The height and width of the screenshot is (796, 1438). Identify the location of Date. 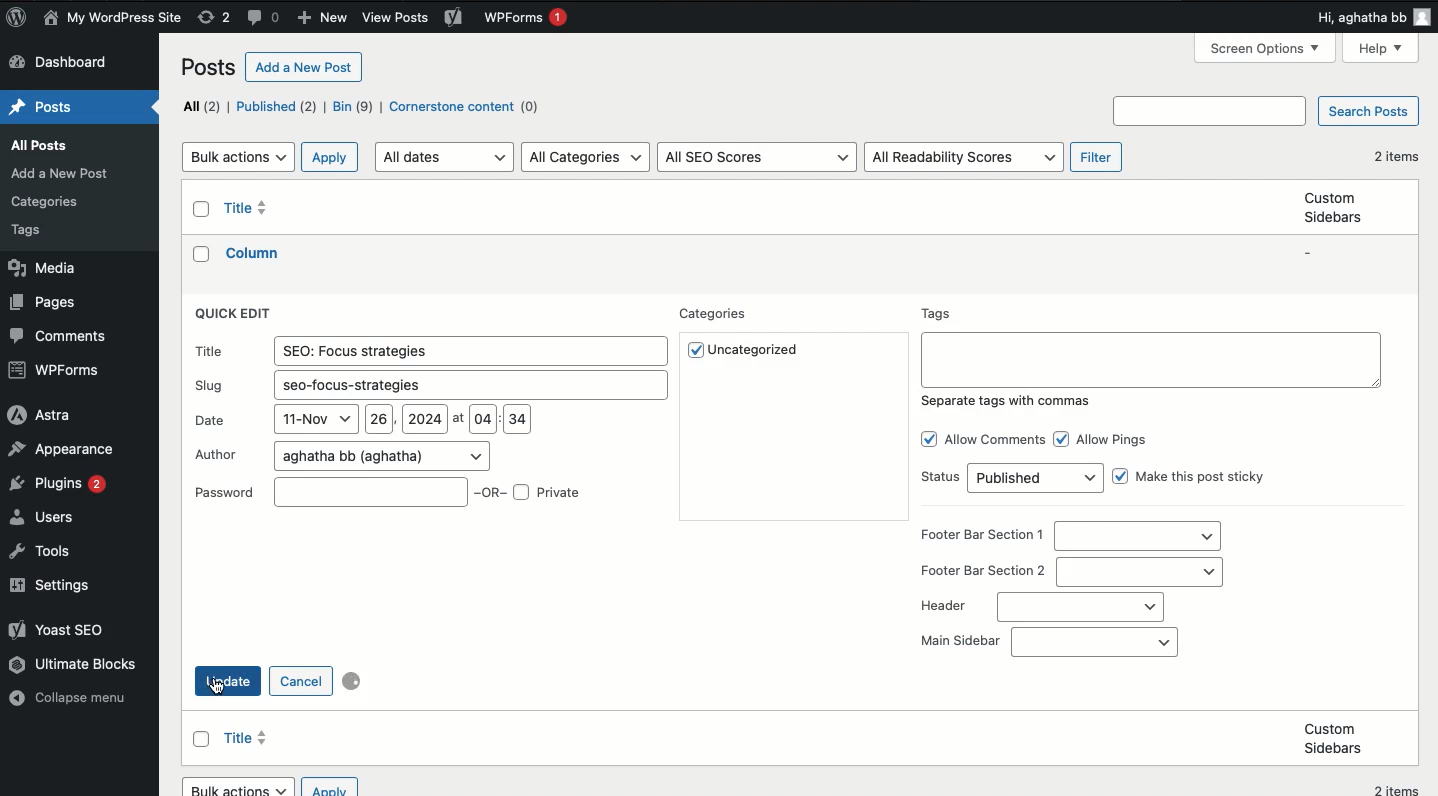
(399, 420).